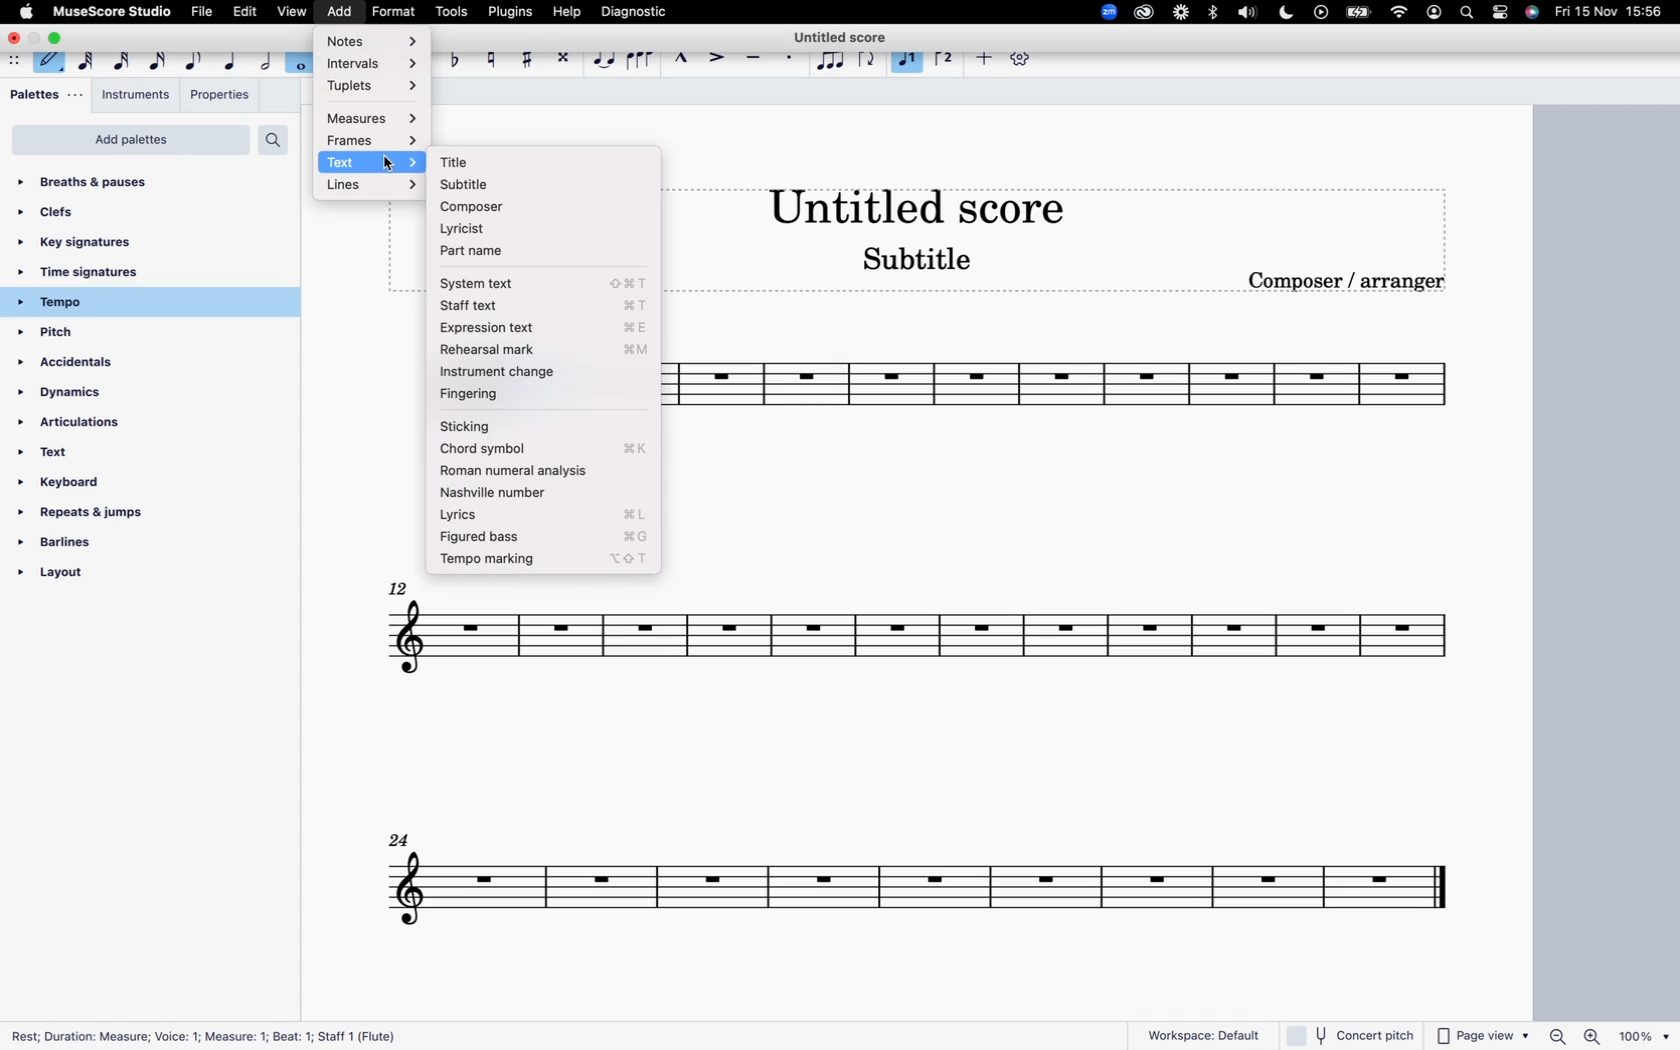 The height and width of the screenshot is (1050, 1680). Describe the element at coordinates (930, 260) in the screenshot. I see `score subtitle` at that location.